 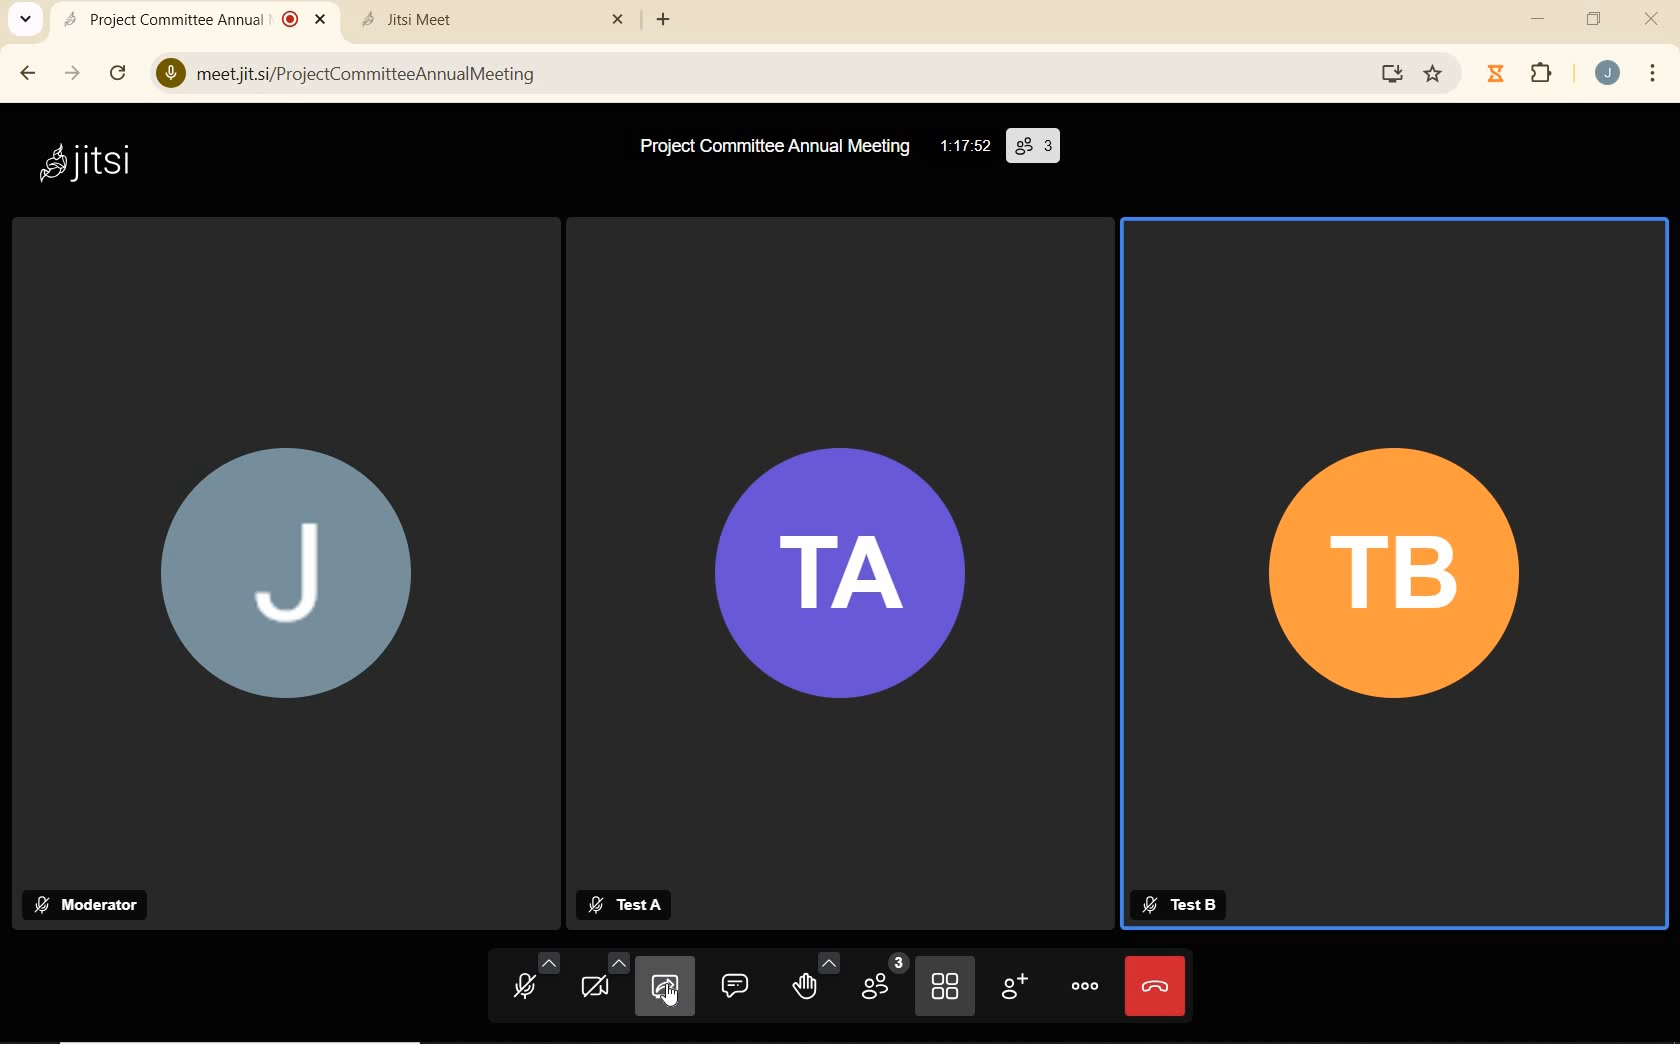 What do you see at coordinates (496, 19) in the screenshot?
I see `Jitsi Meet` at bounding box center [496, 19].